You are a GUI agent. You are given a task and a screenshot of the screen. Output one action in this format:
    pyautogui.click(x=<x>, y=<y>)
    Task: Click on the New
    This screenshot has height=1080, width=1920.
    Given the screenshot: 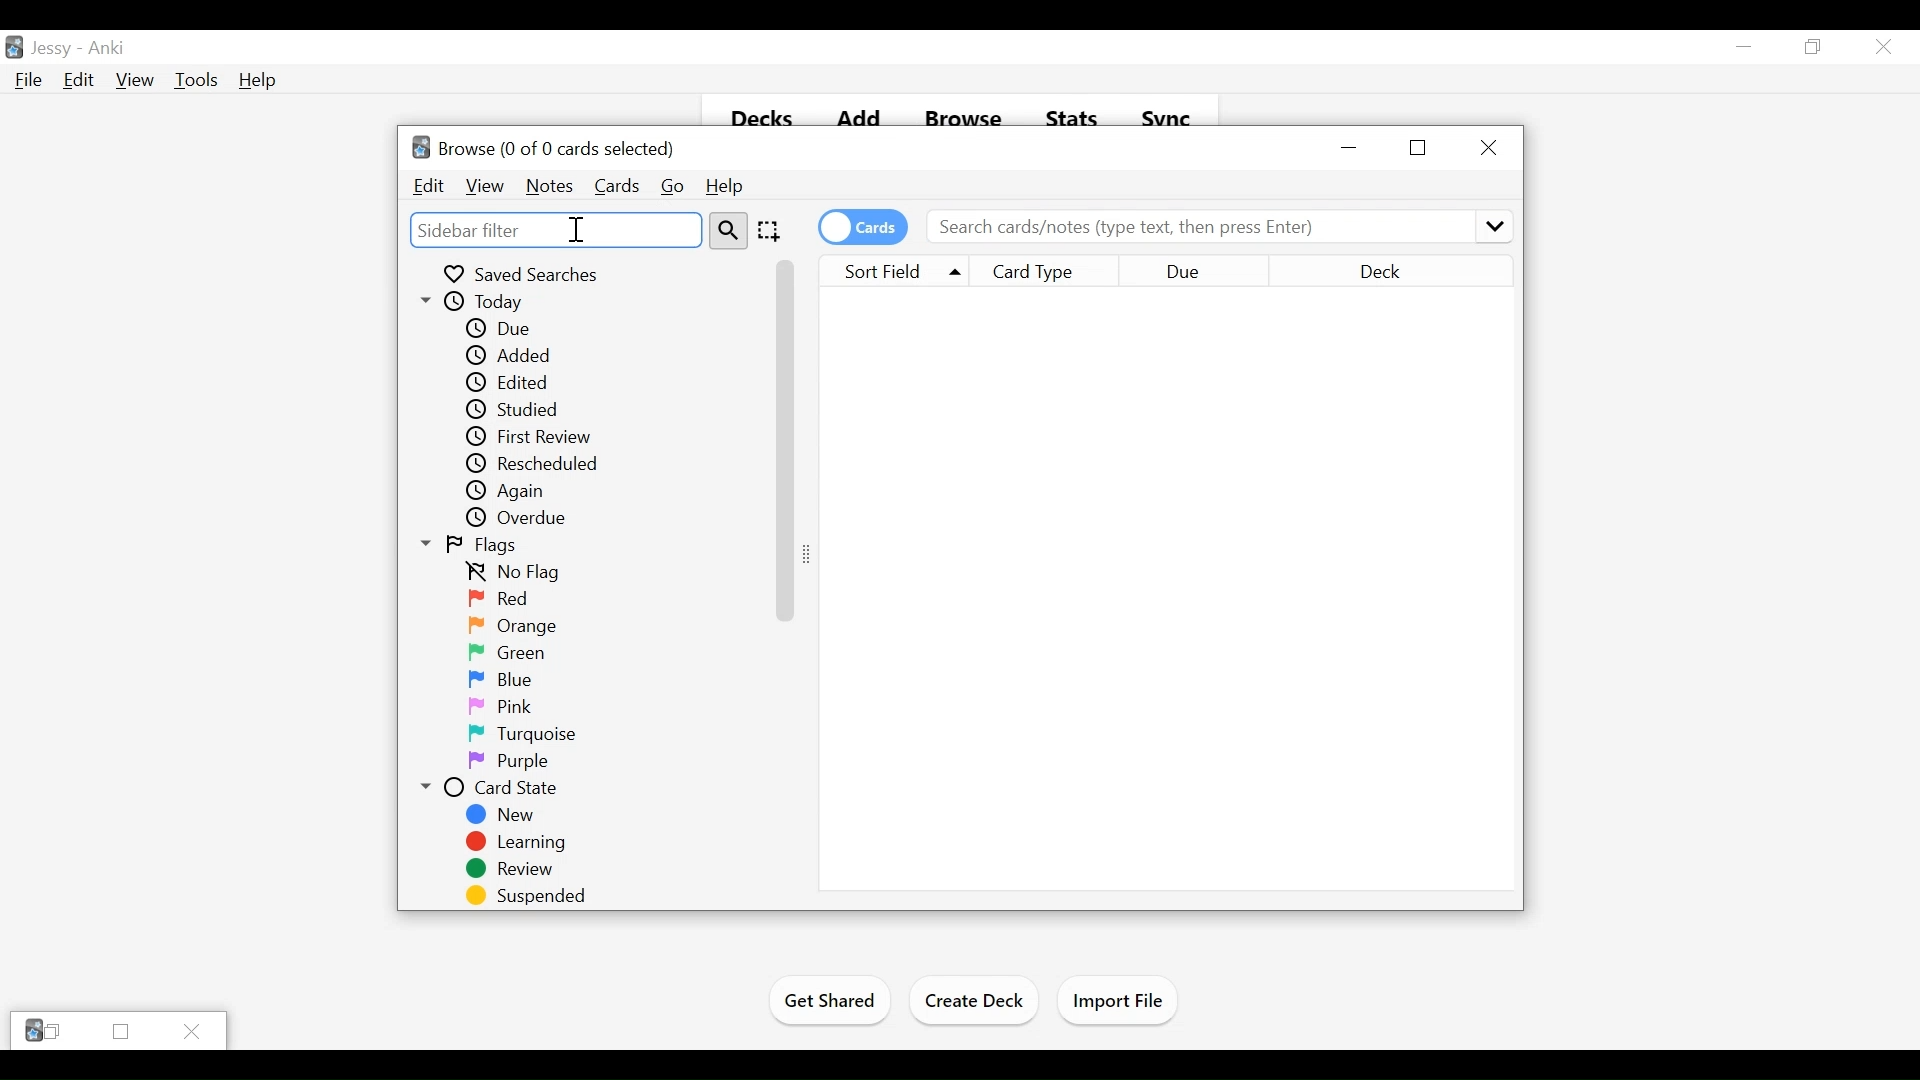 What is the action you would take?
    pyautogui.click(x=508, y=814)
    